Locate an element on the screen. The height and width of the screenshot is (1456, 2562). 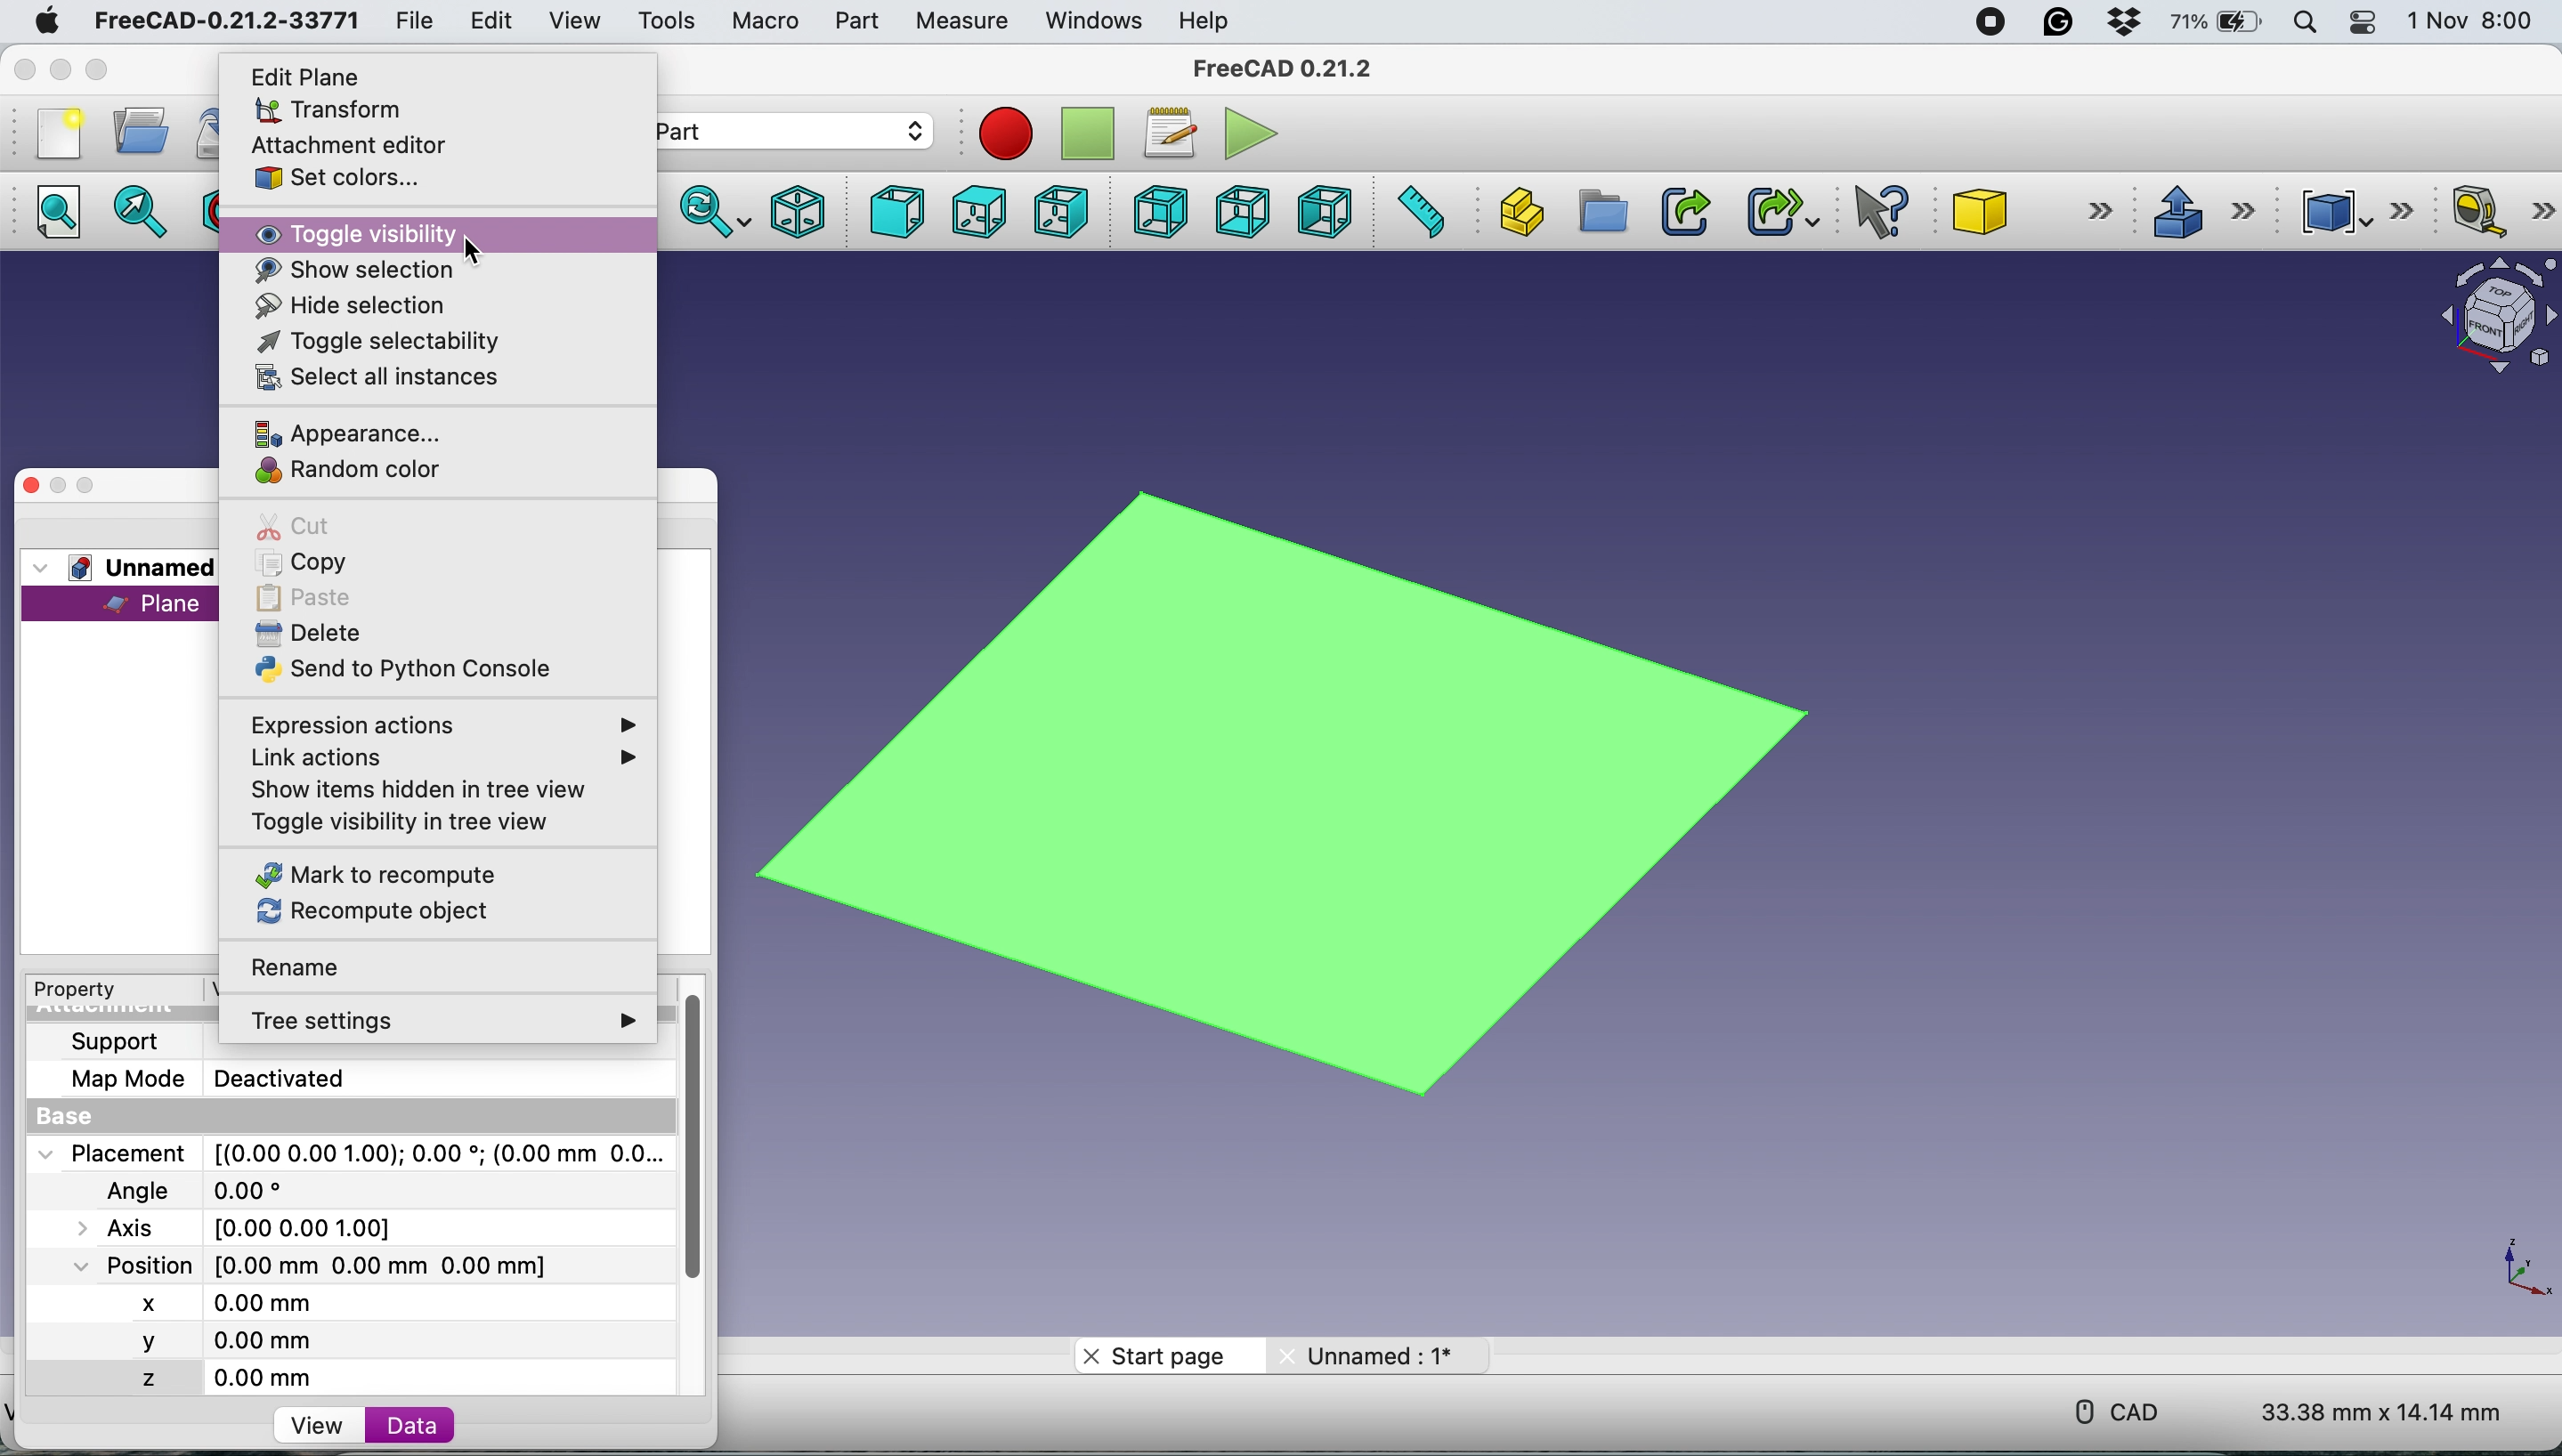
minimise is located at coordinates (57, 486).